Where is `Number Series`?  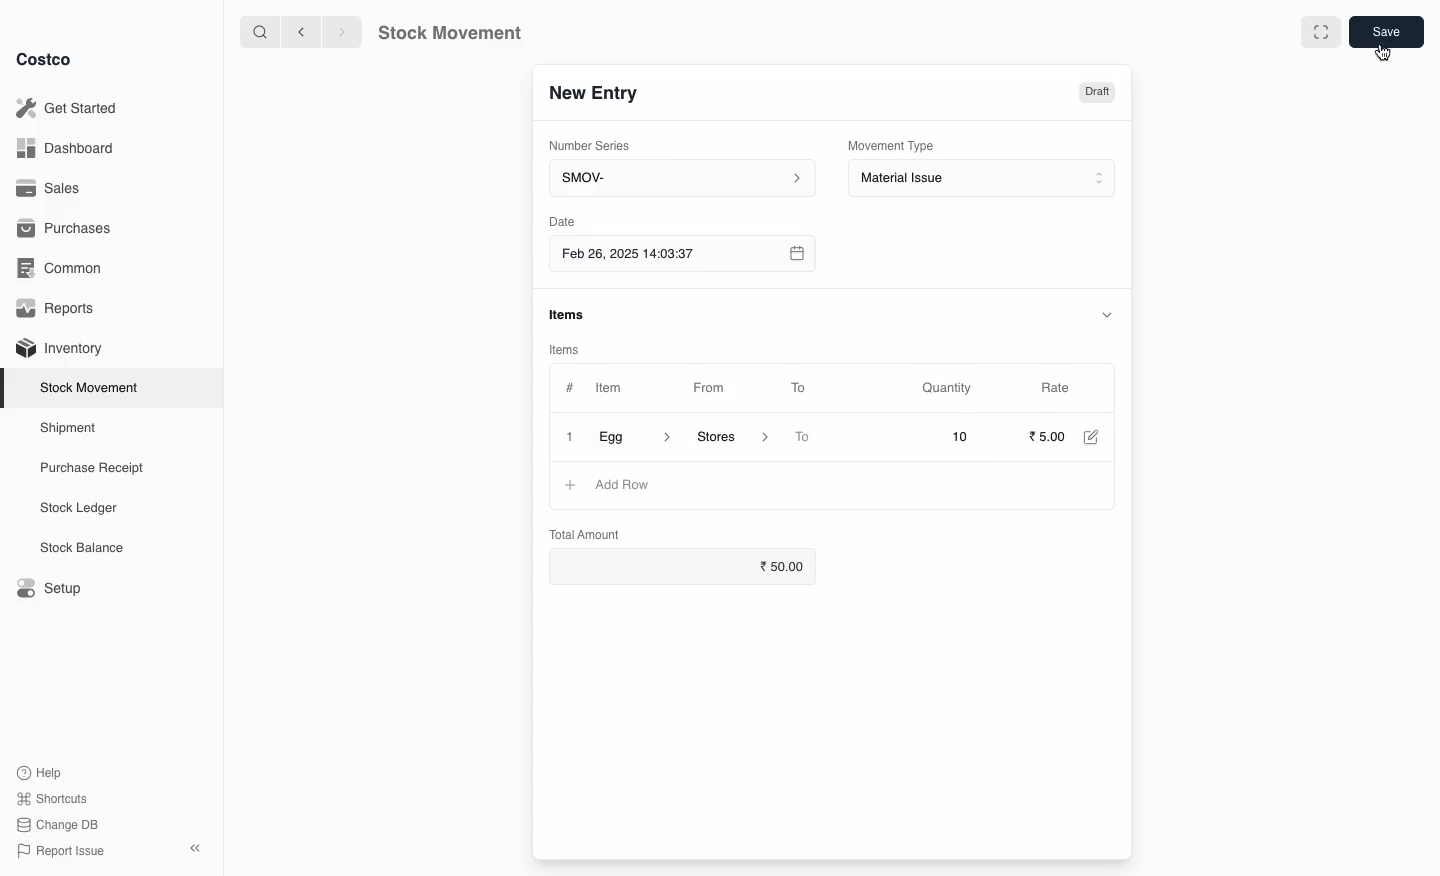
Number Series is located at coordinates (597, 149).